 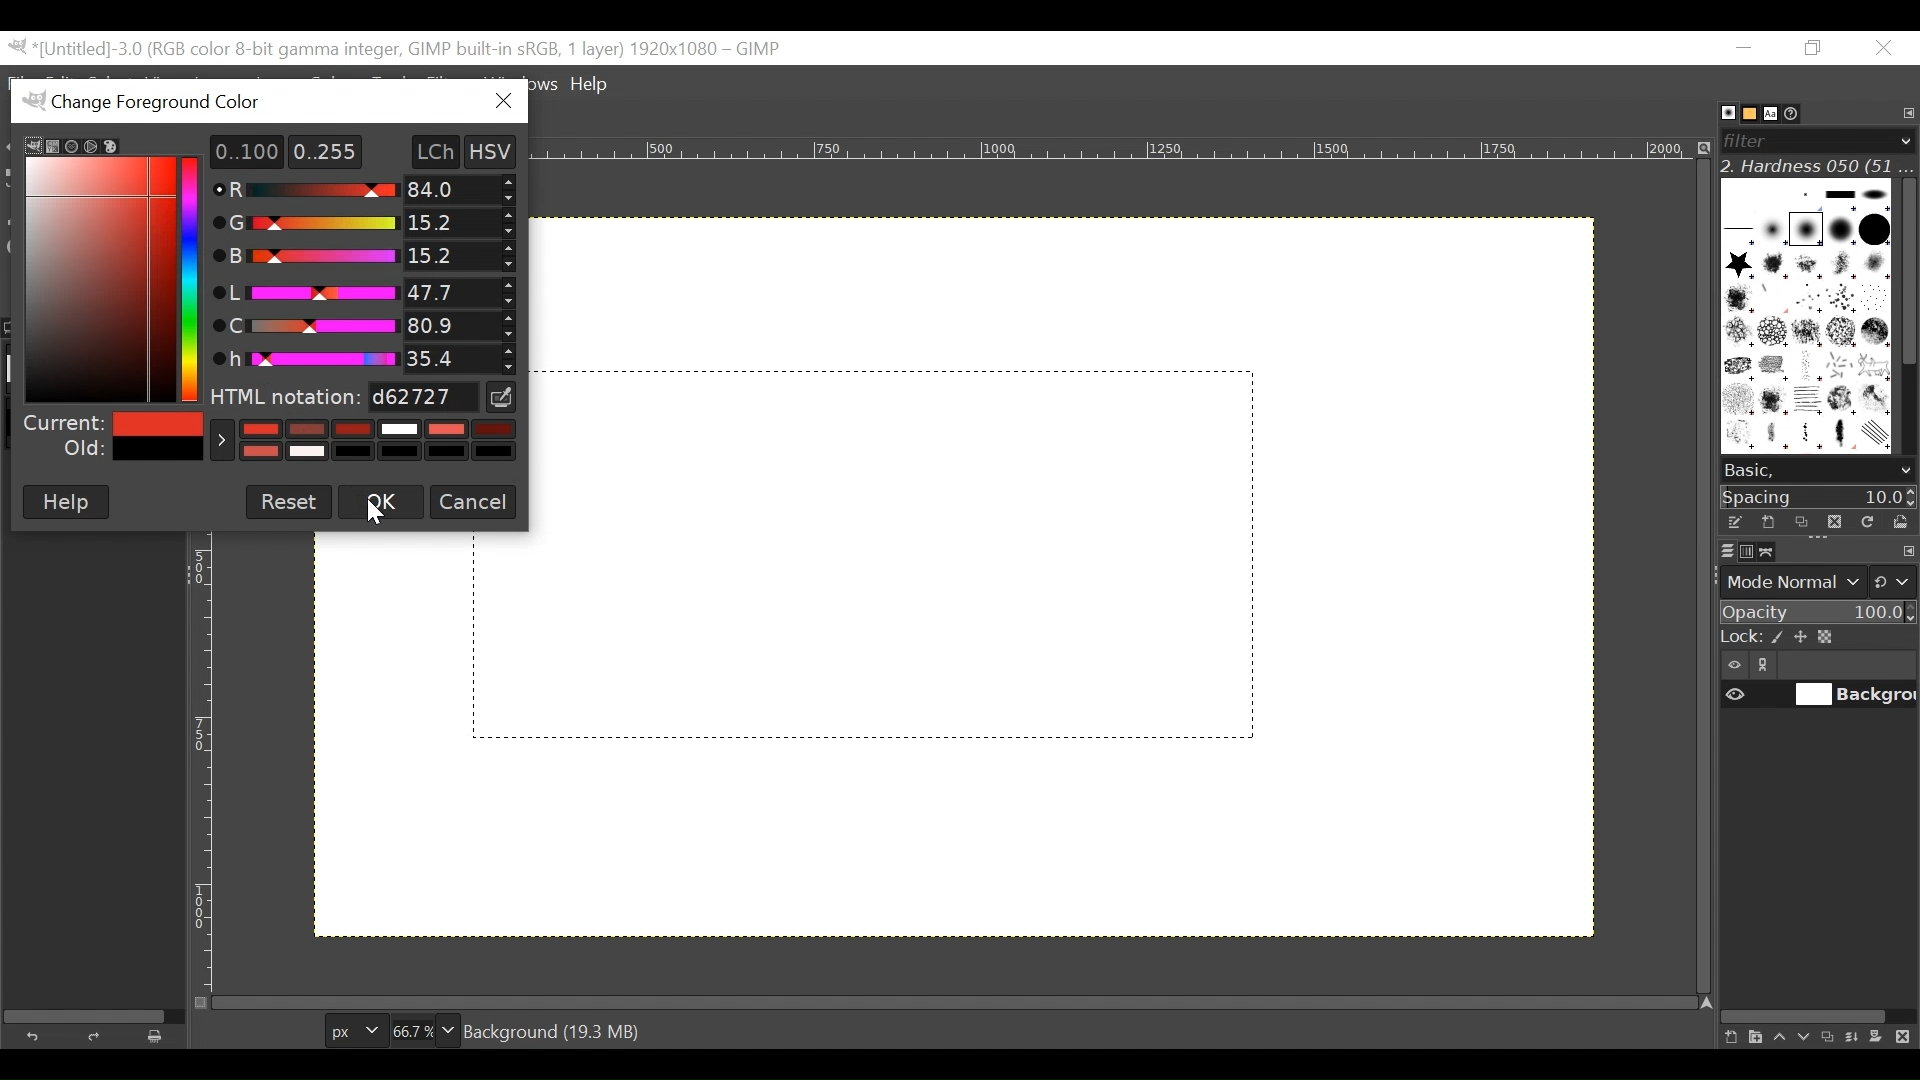 I want to click on Opacity, so click(x=1816, y=613).